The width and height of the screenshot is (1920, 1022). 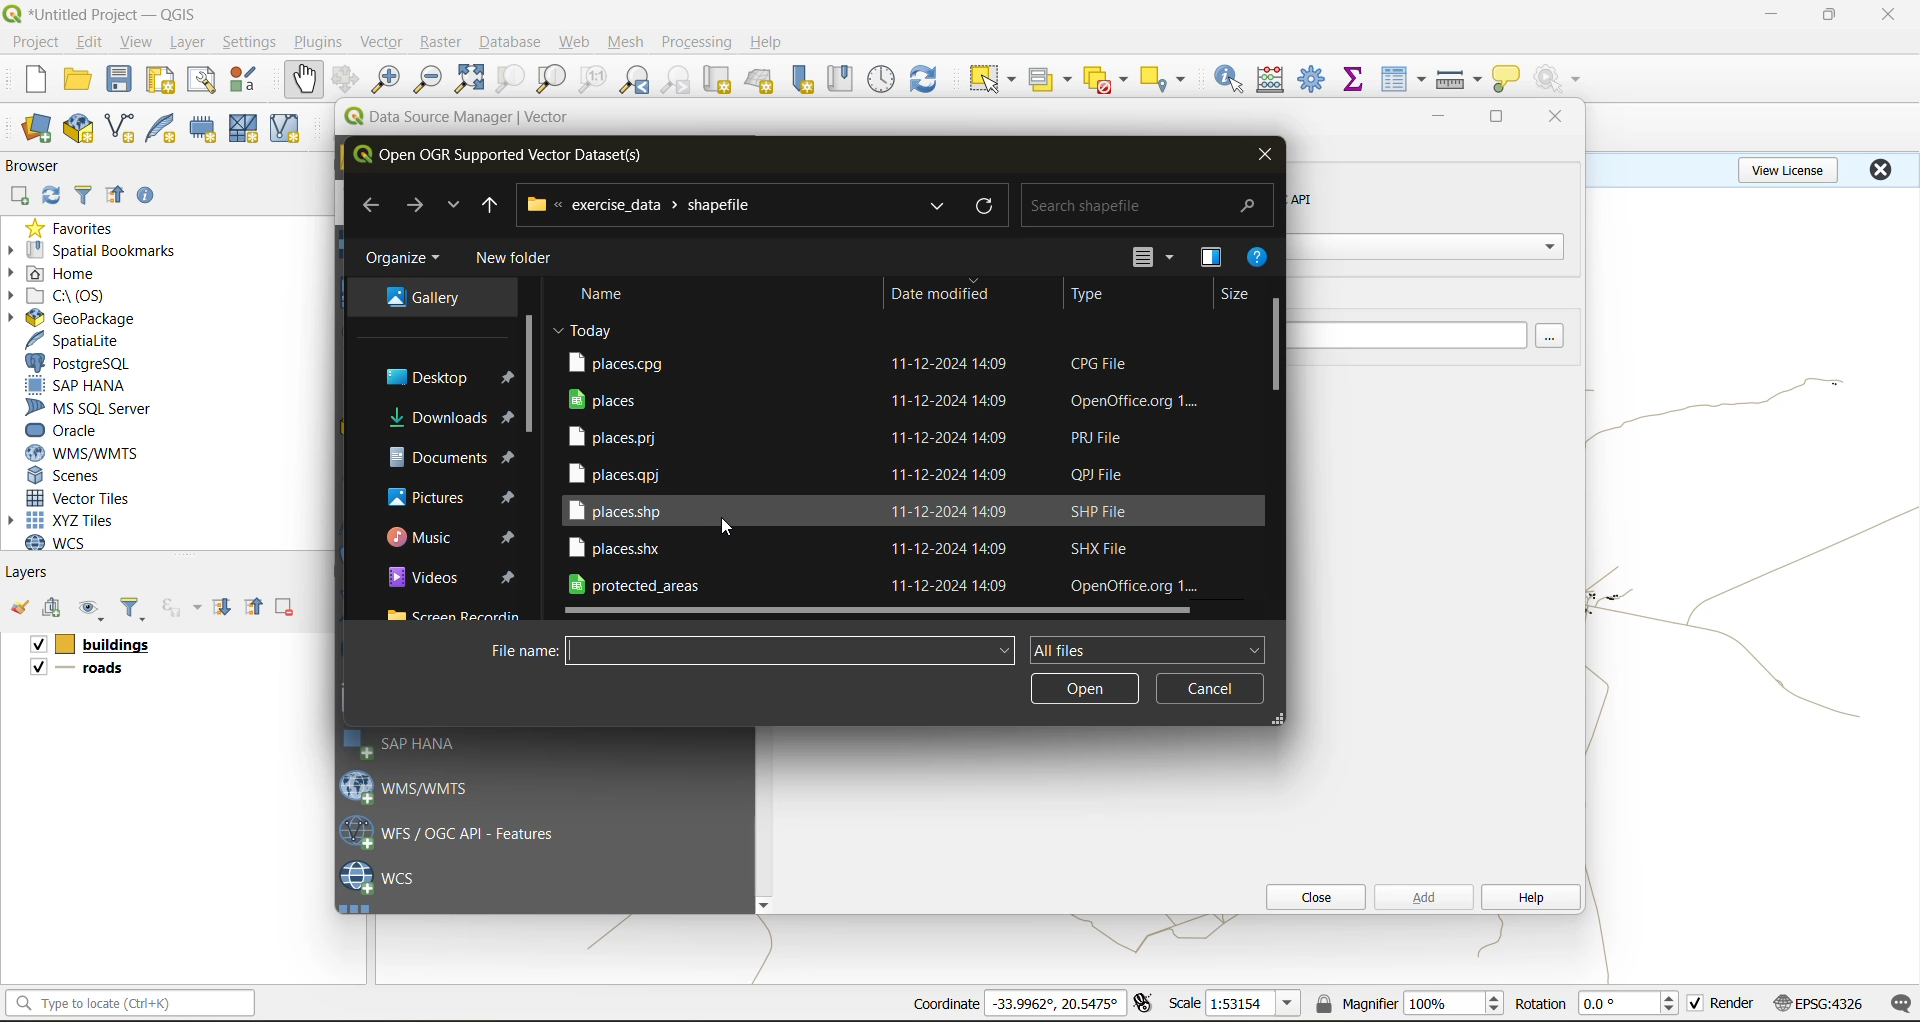 What do you see at coordinates (93, 671) in the screenshot?
I see `layers` at bounding box center [93, 671].